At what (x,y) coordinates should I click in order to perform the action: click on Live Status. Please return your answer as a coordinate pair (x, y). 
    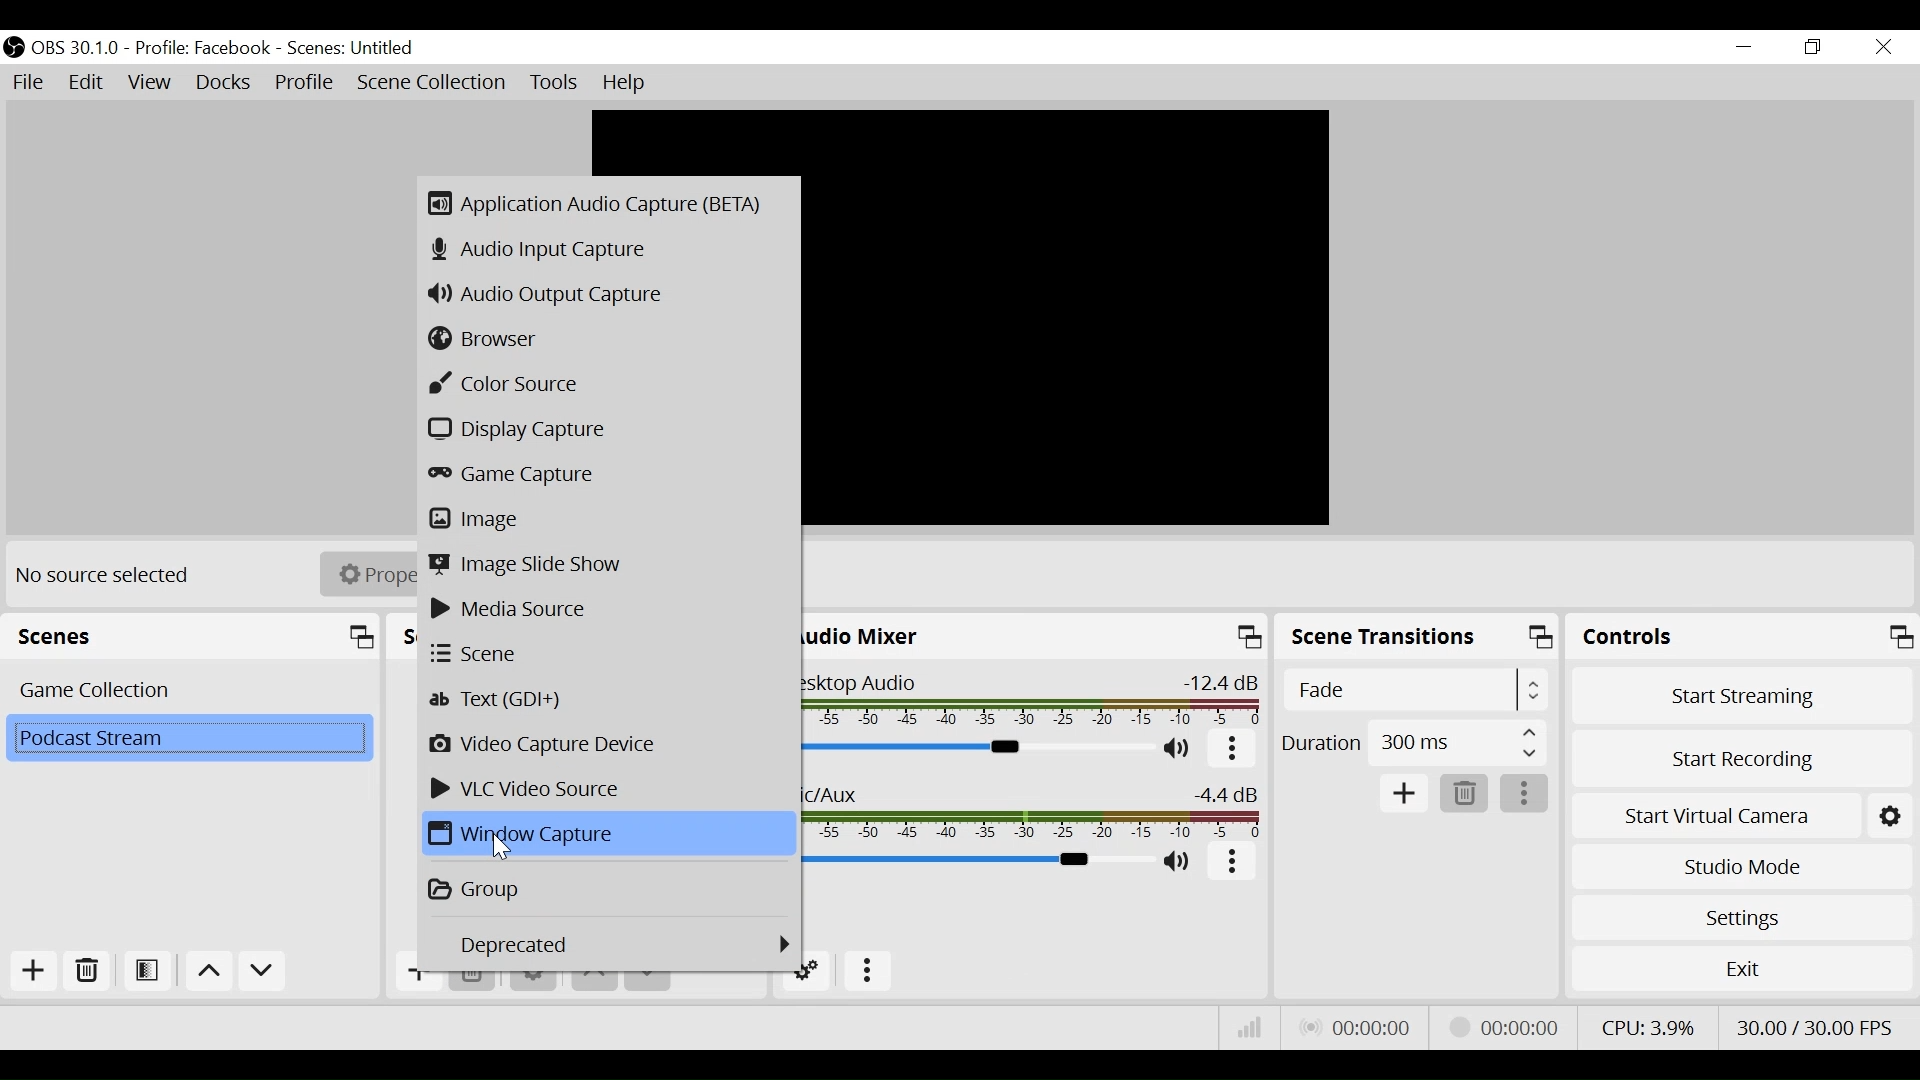
    Looking at the image, I should click on (1354, 1027).